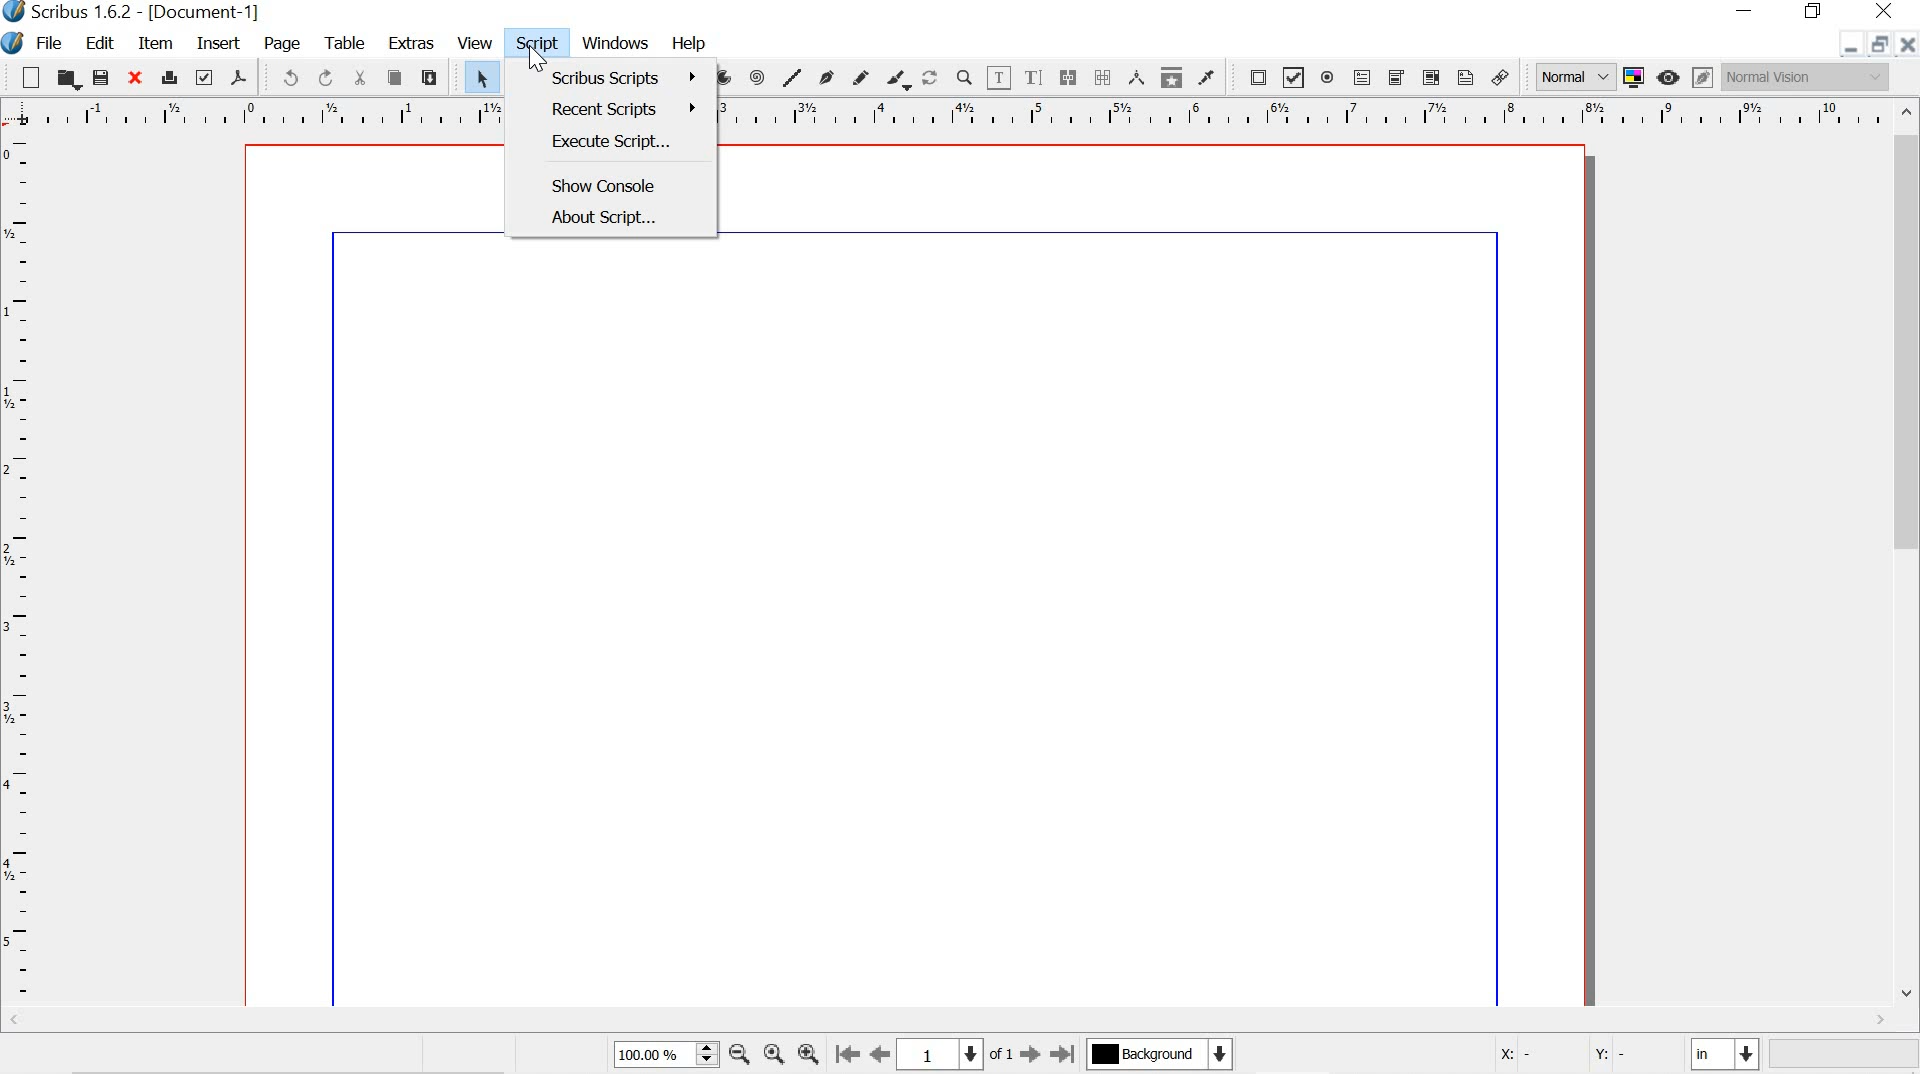 The height and width of the screenshot is (1074, 1920). Describe the element at coordinates (429, 77) in the screenshot. I see `paste` at that location.